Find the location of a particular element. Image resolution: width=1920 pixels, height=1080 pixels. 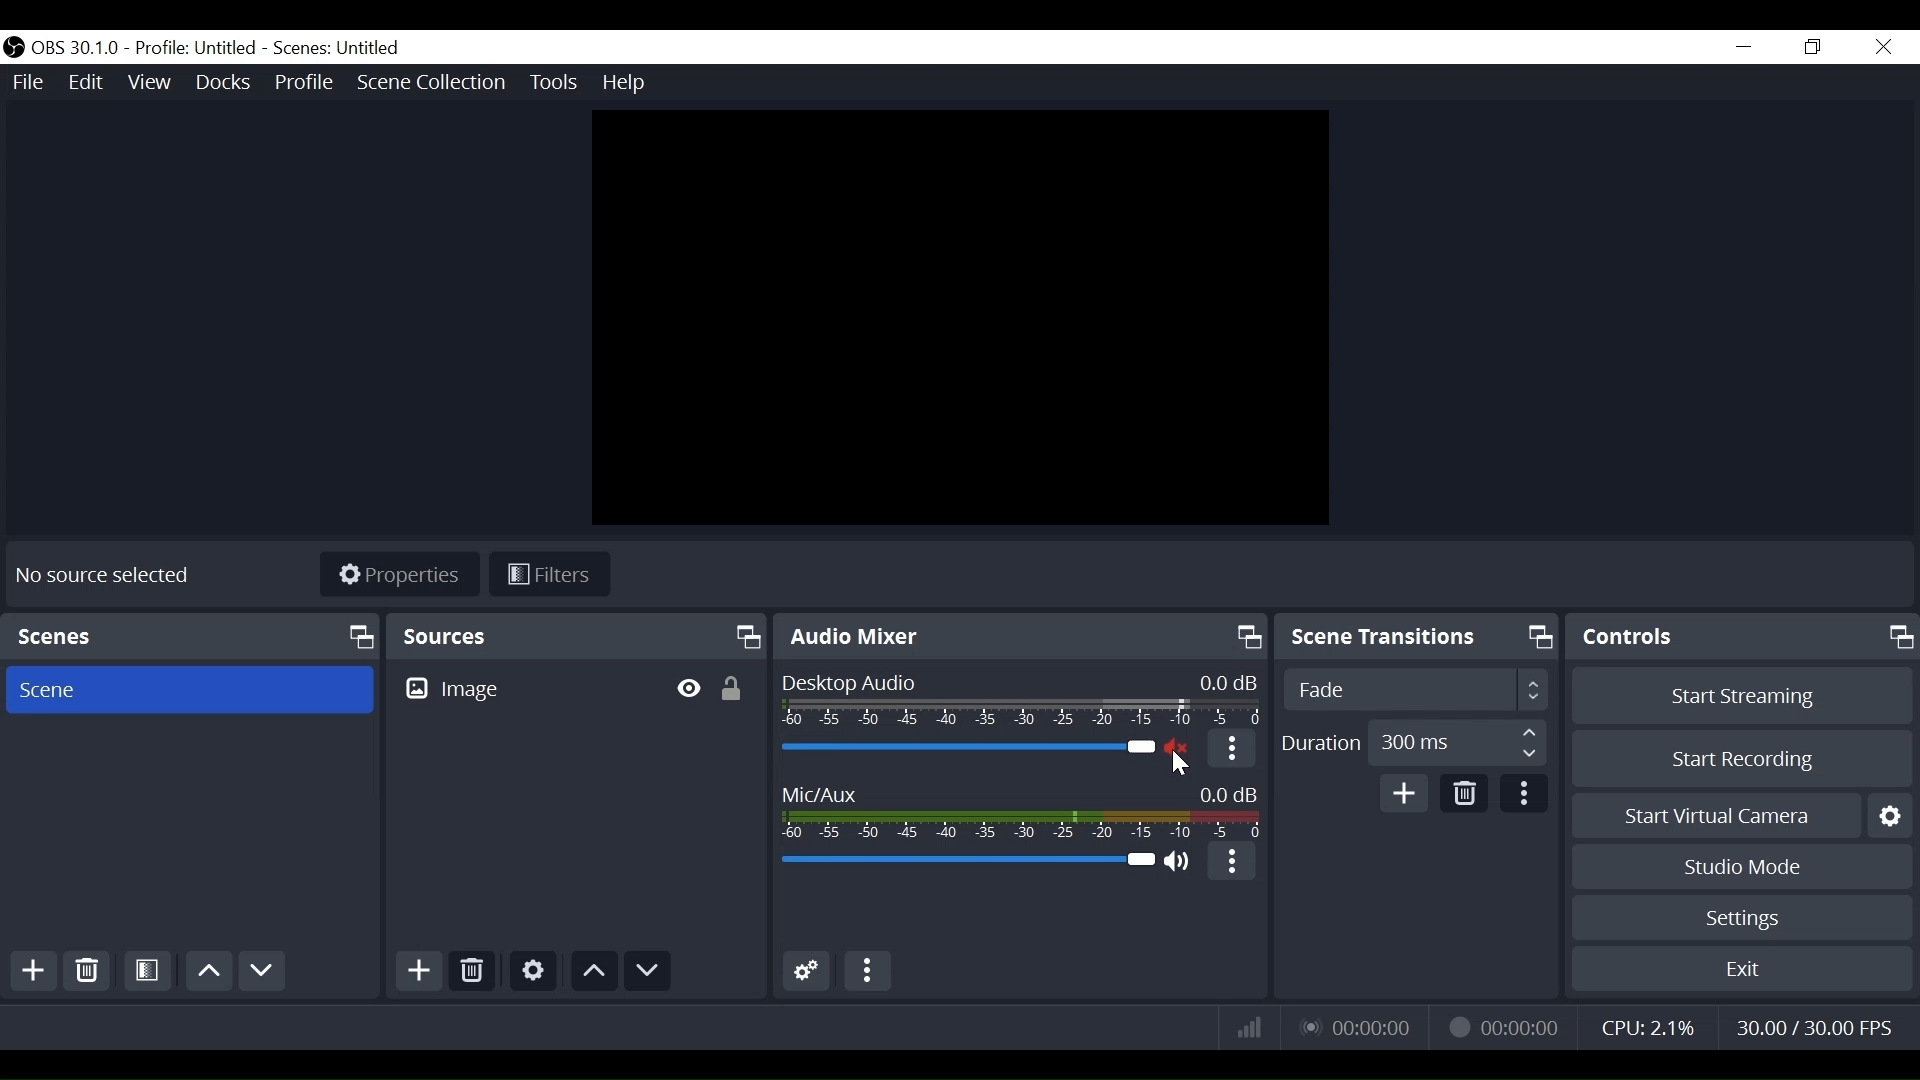

Help is located at coordinates (626, 83).